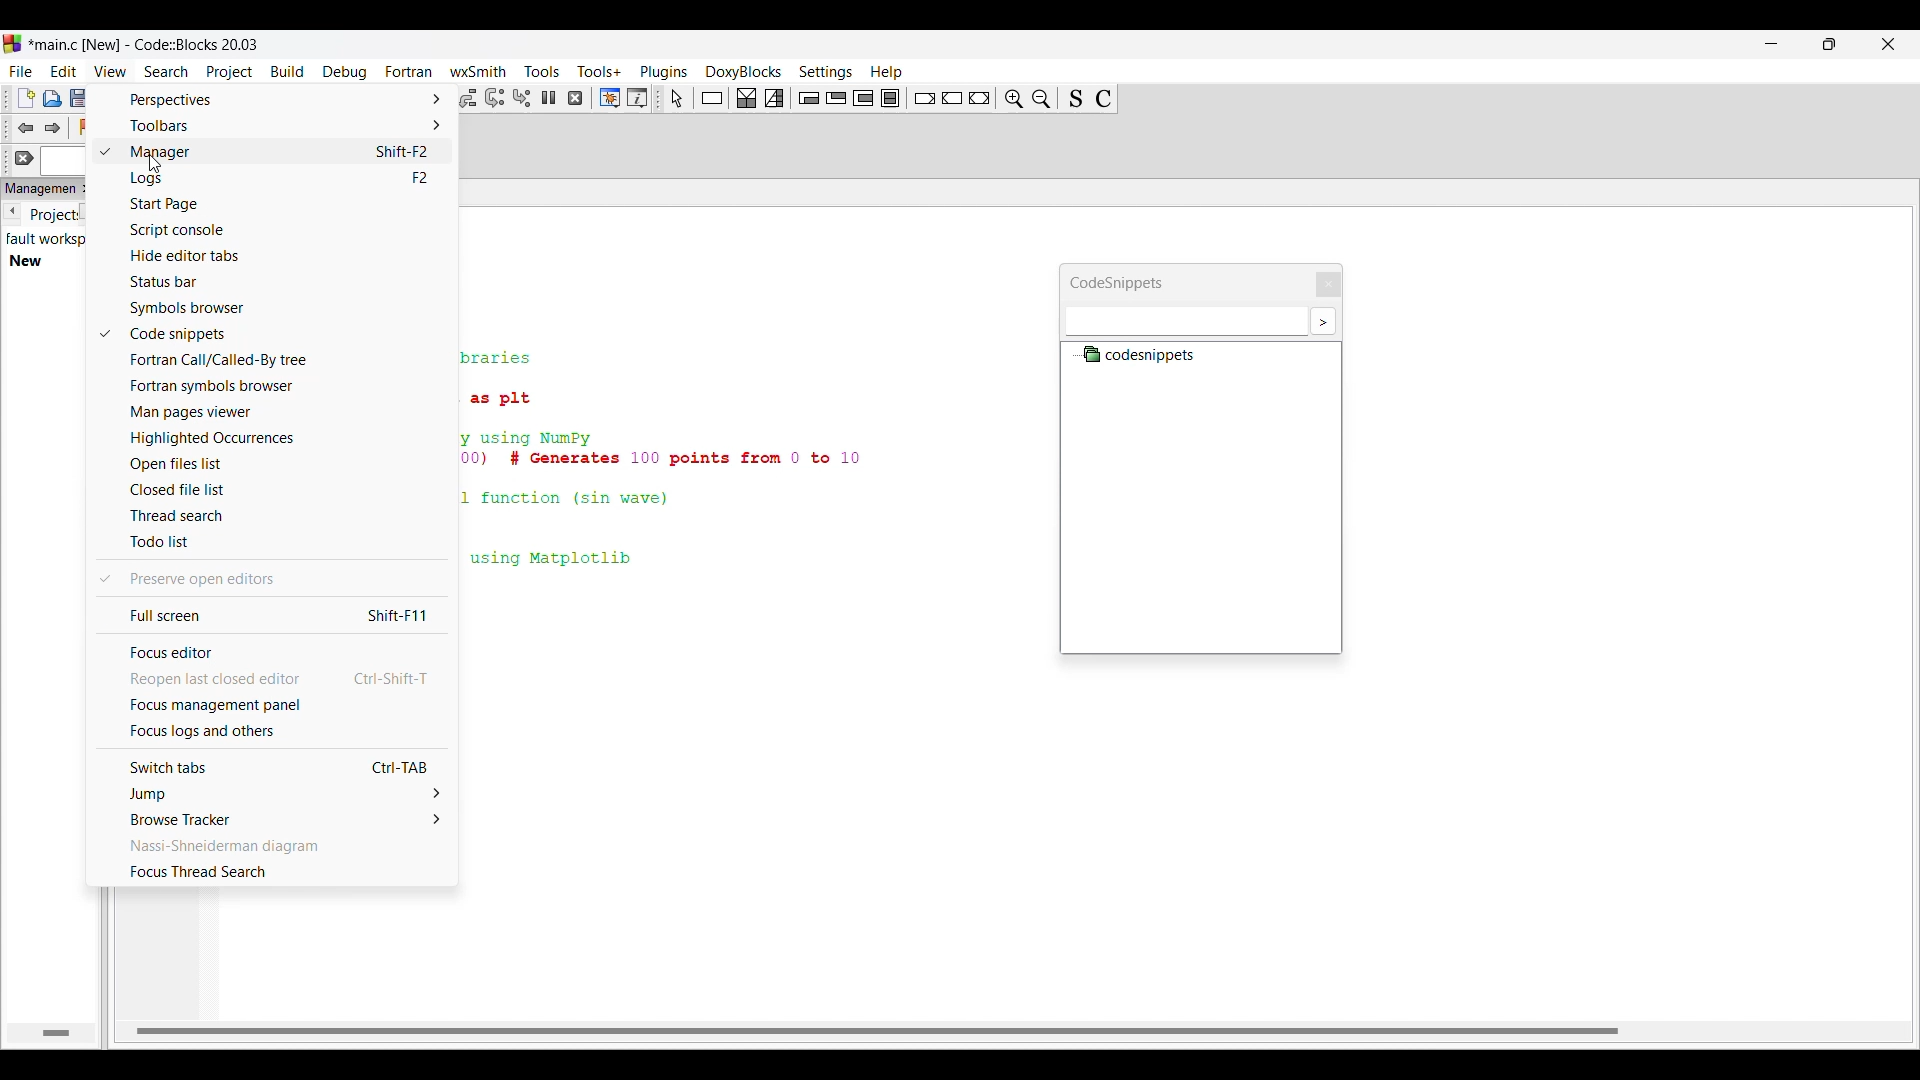 The height and width of the screenshot is (1080, 1920). What do you see at coordinates (284, 308) in the screenshot?
I see `Symbol browser` at bounding box center [284, 308].